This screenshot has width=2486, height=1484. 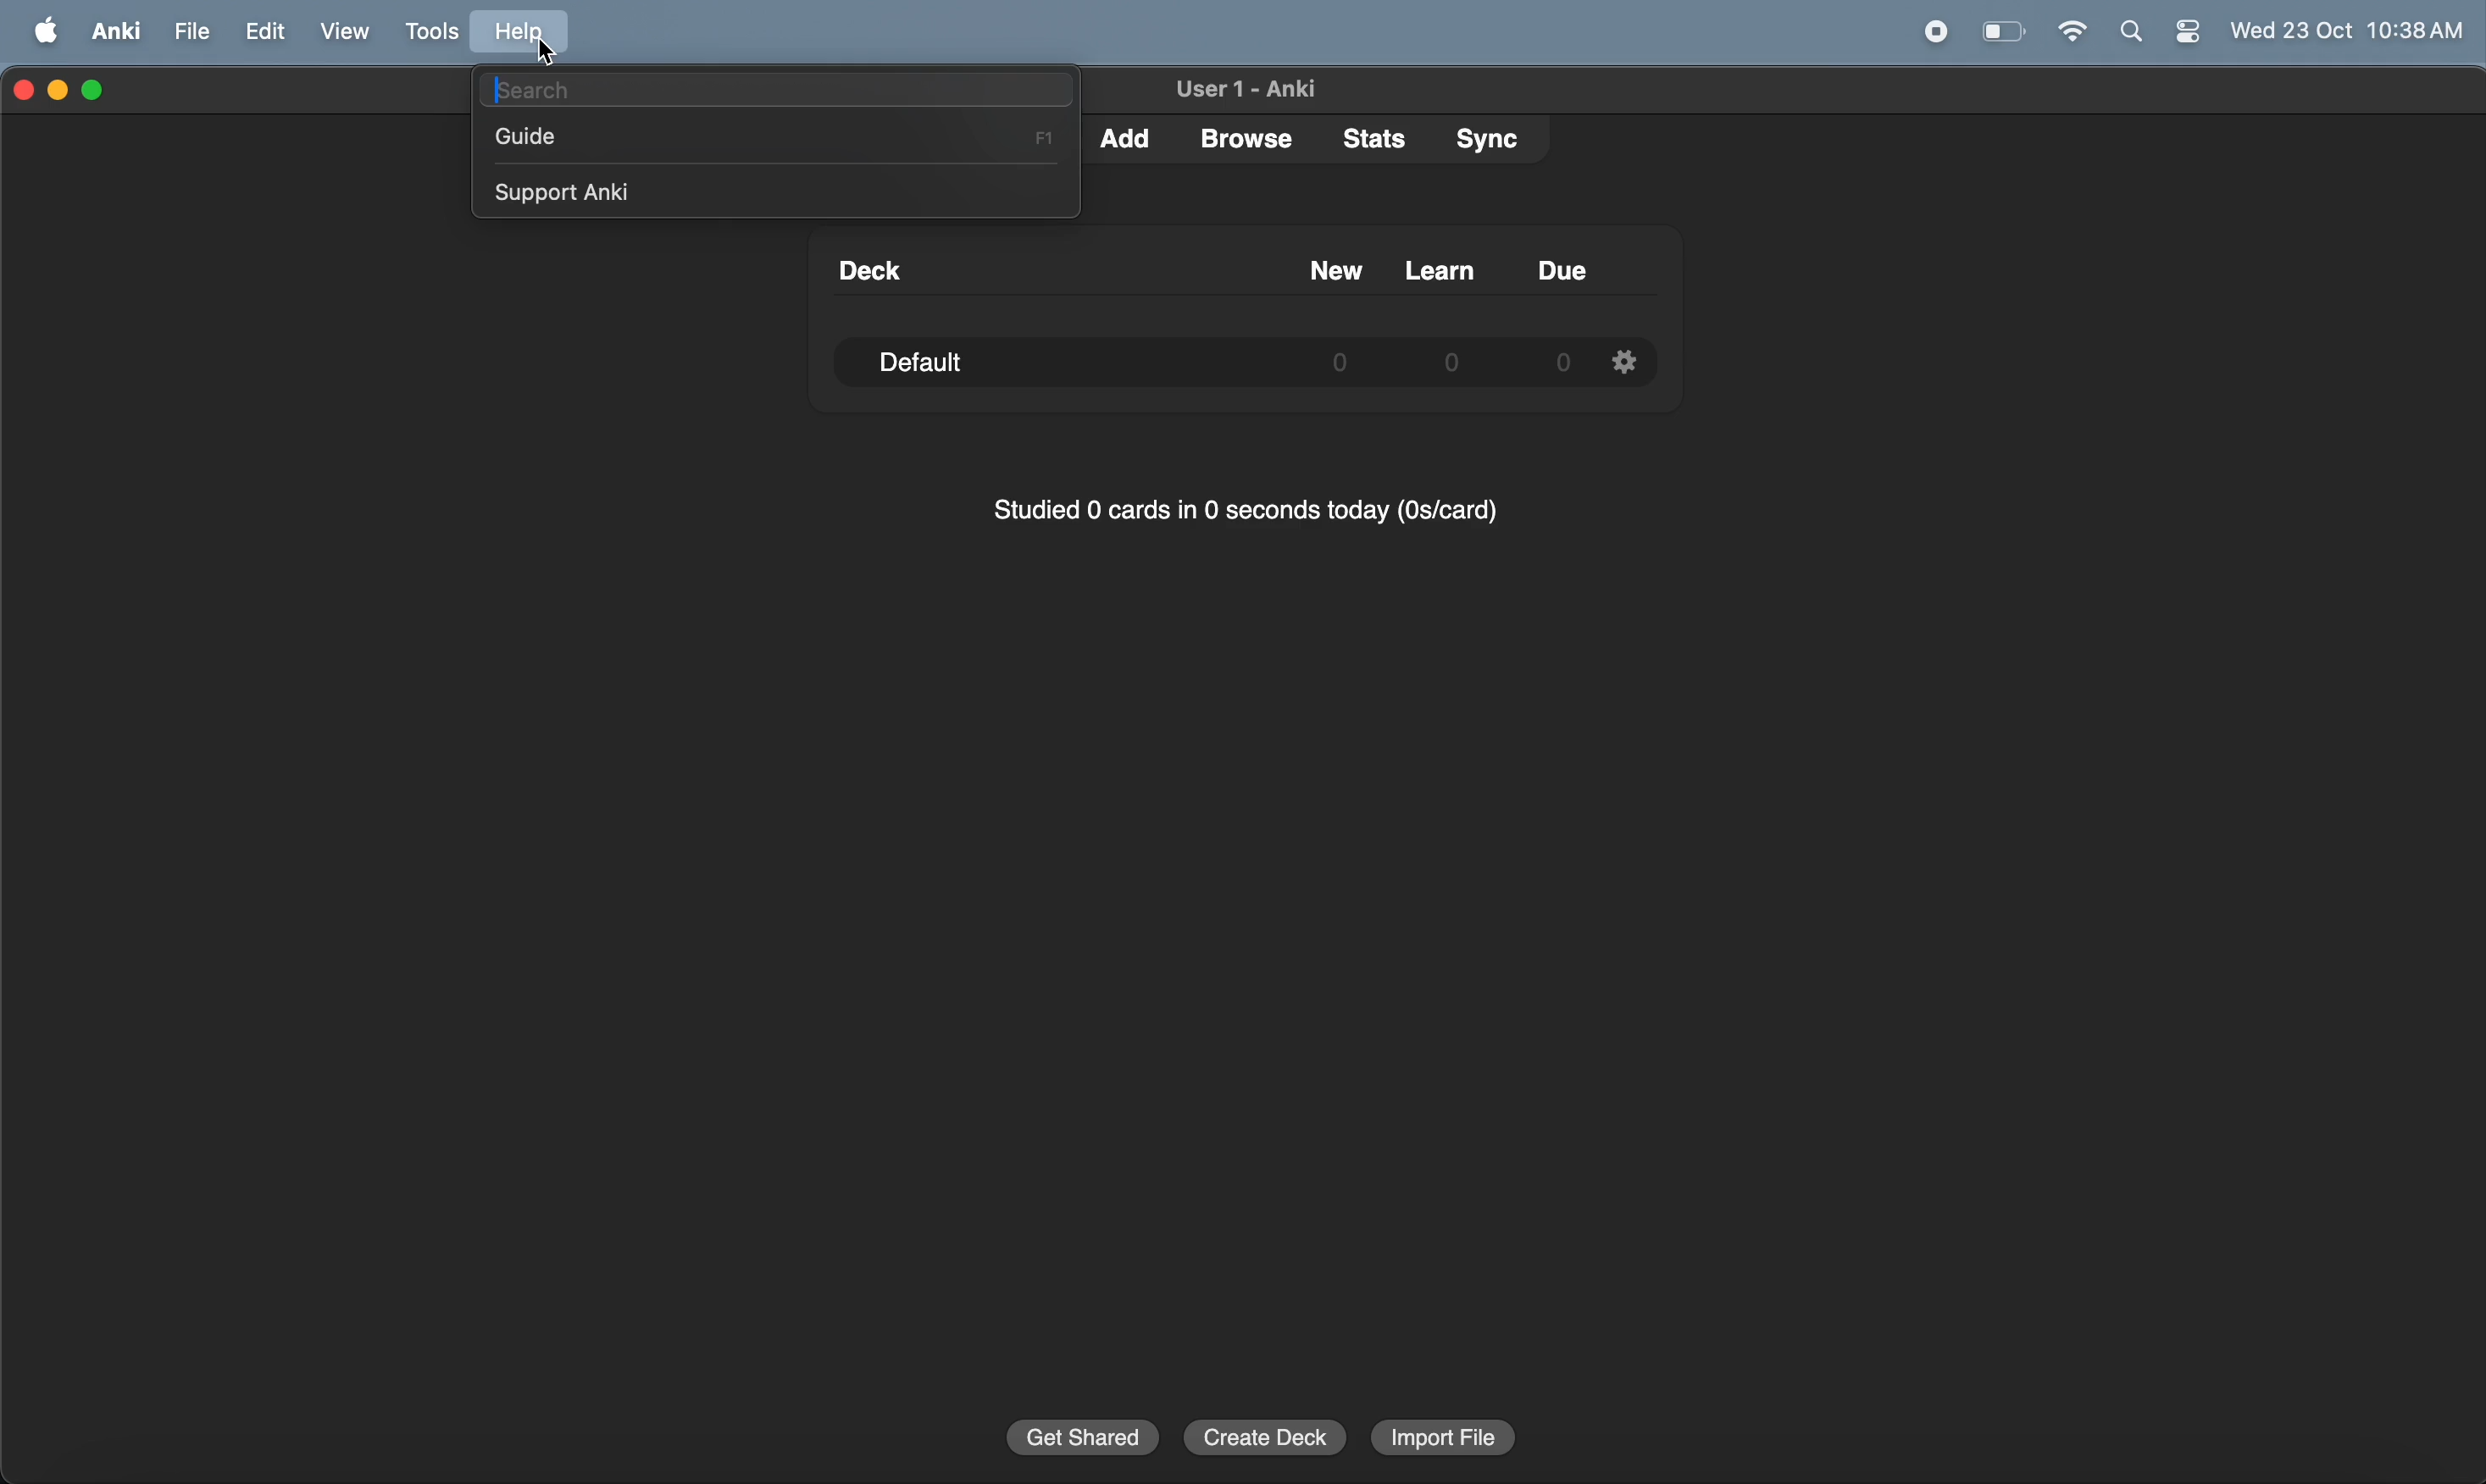 What do you see at coordinates (1334, 271) in the screenshot?
I see `new` at bounding box center [1334, 271].